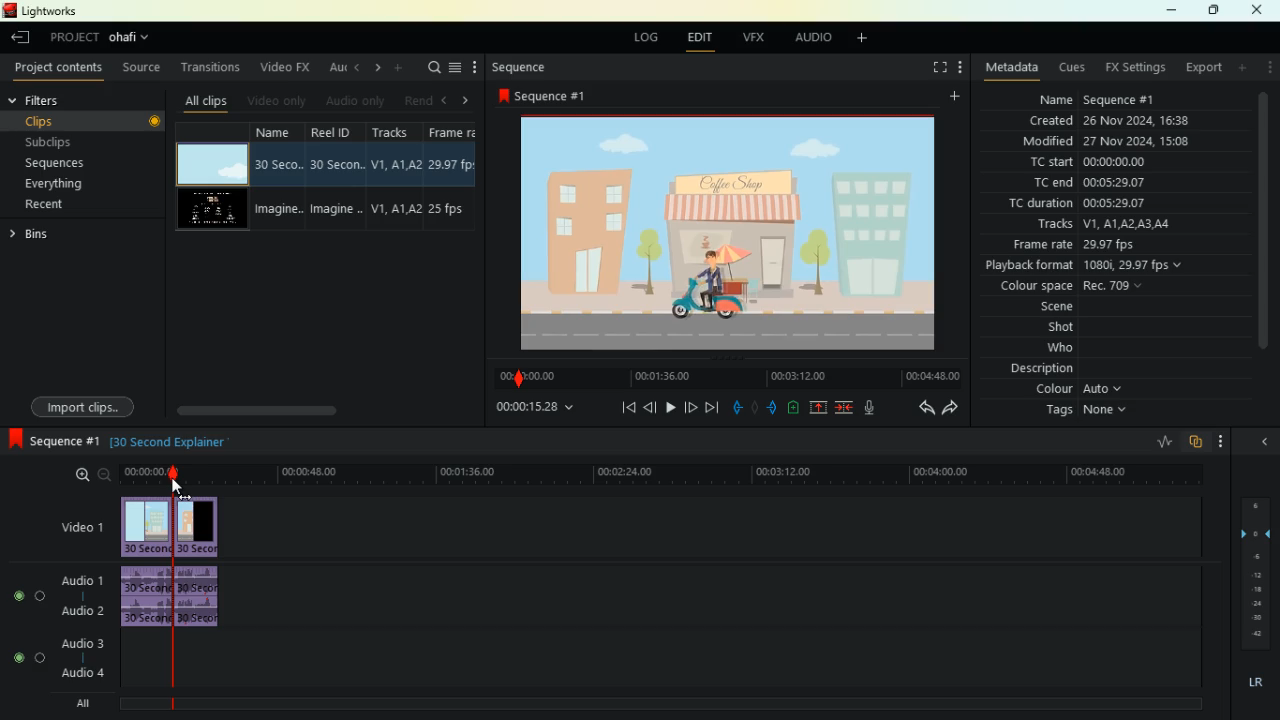  I want to click on transitions, so click(213, 67).